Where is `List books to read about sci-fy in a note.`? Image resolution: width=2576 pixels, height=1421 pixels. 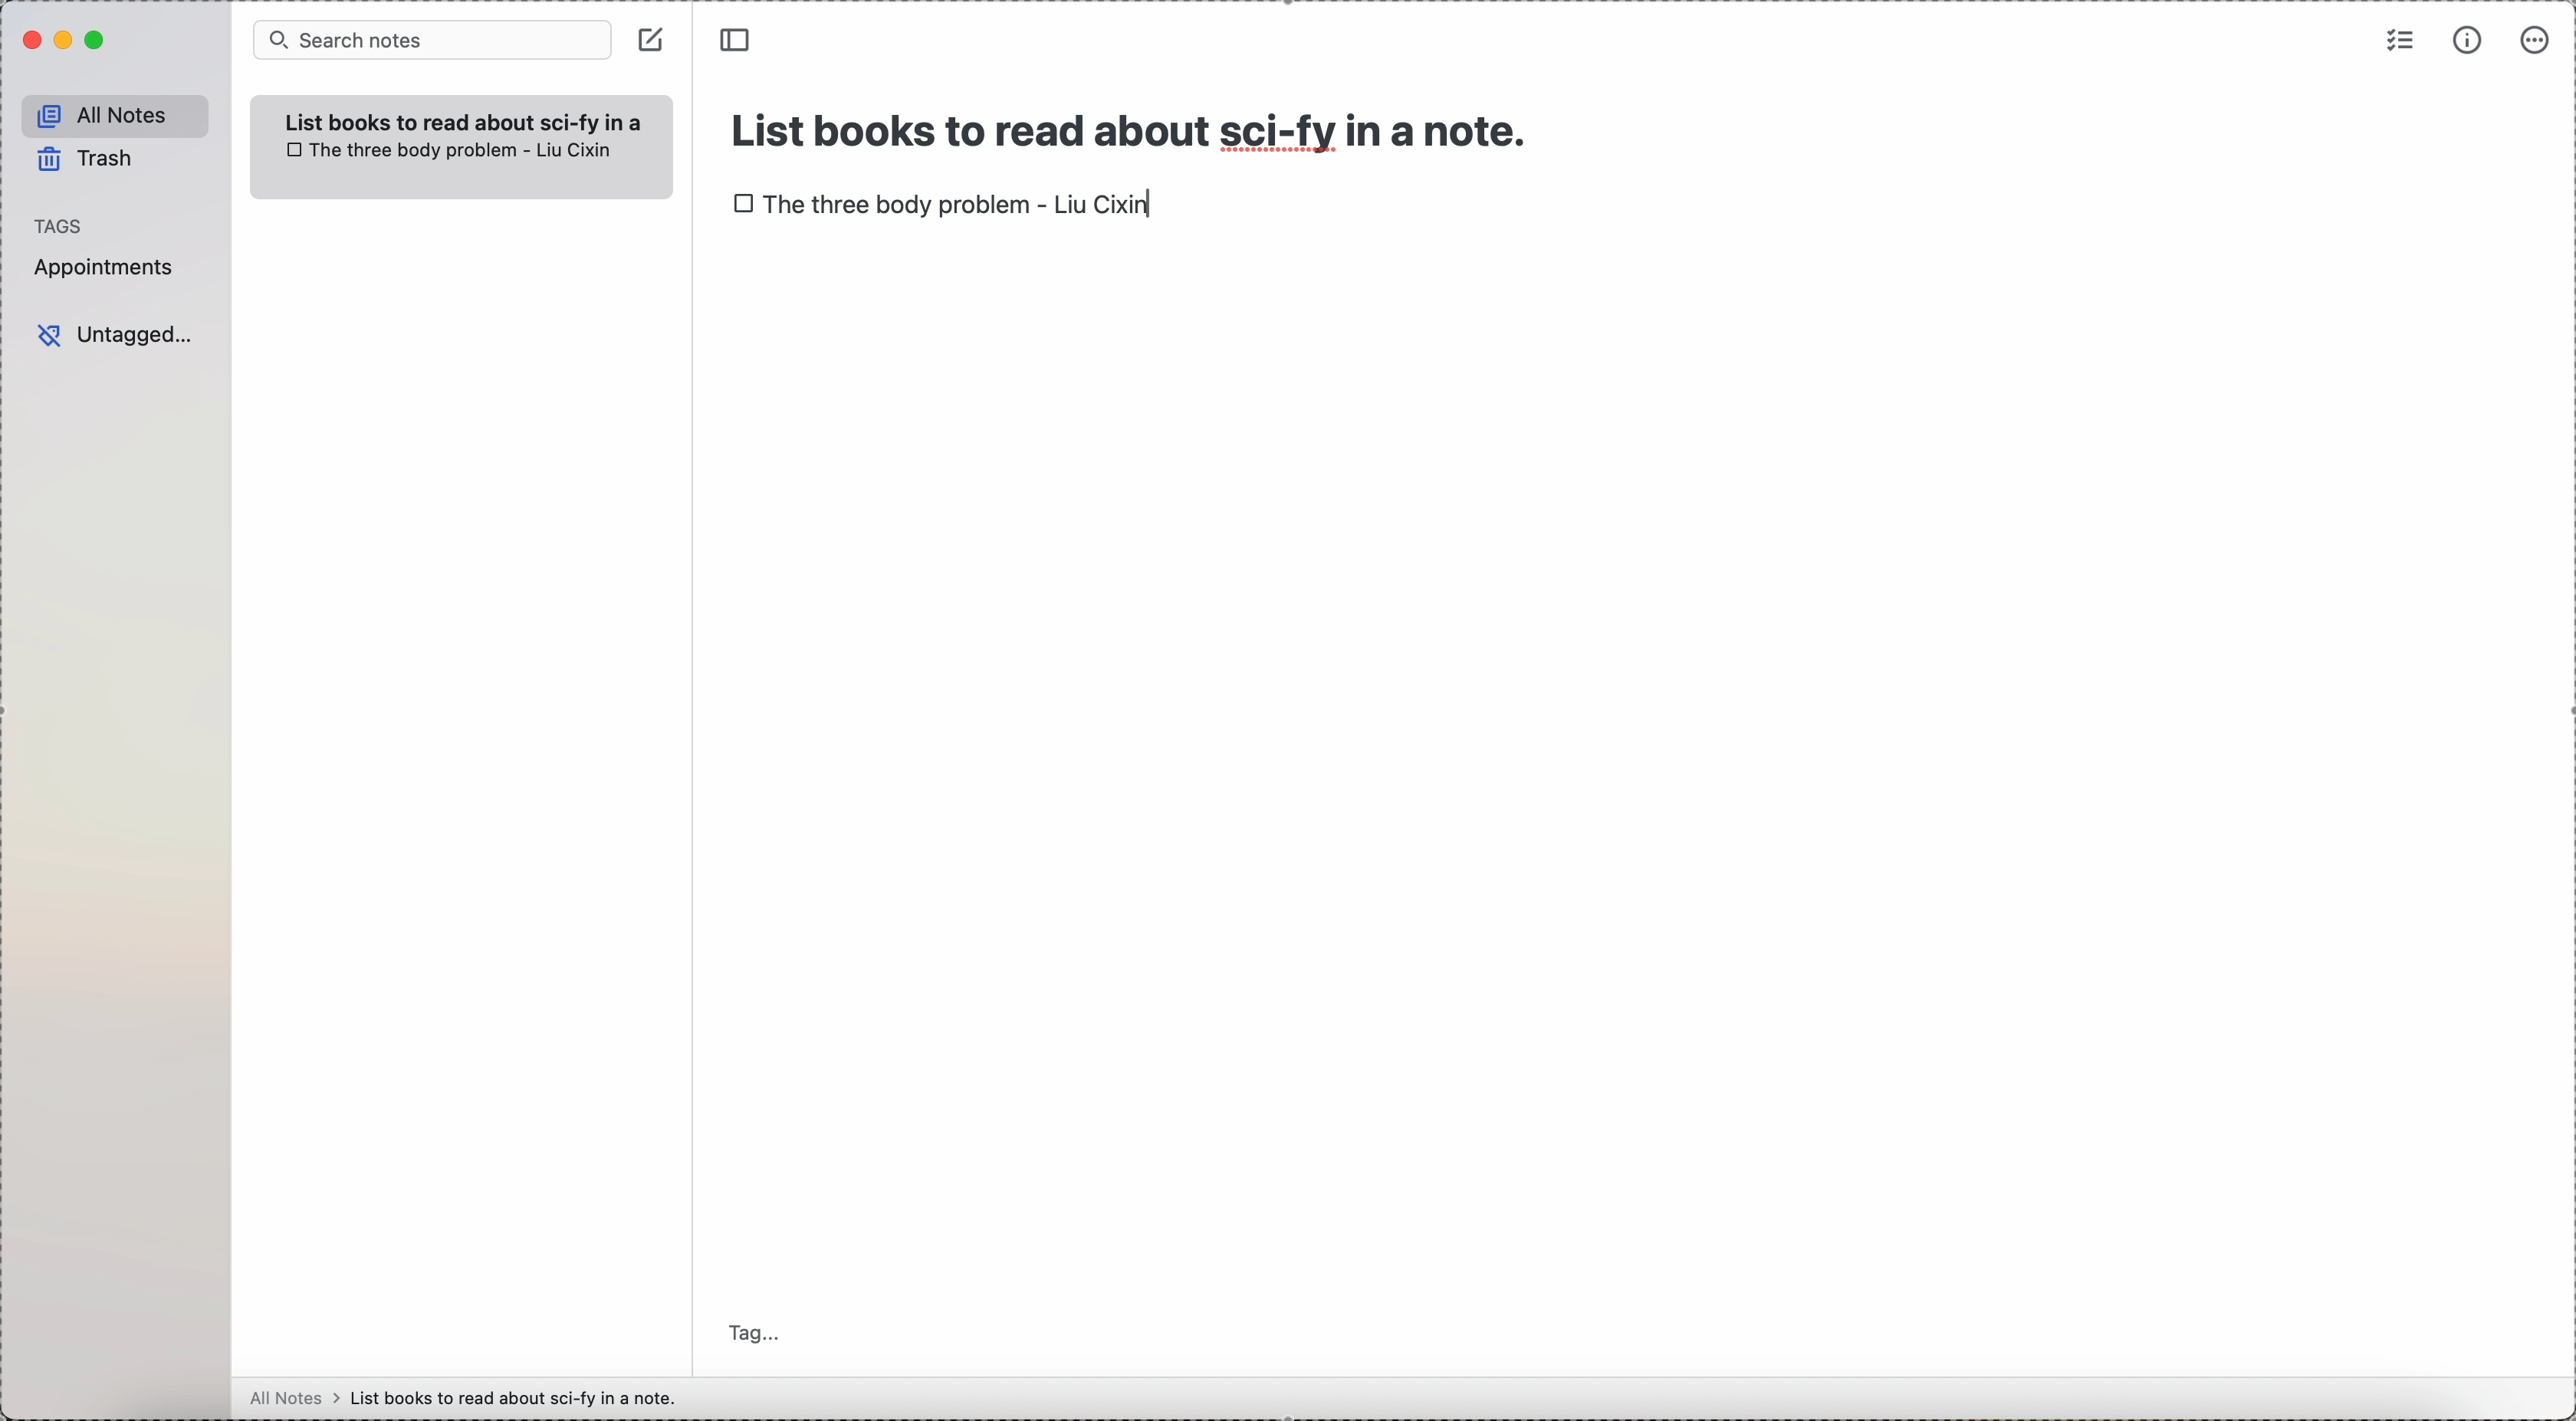
List books to read about sci-fy in a note. is located at coordinates (472, 117).